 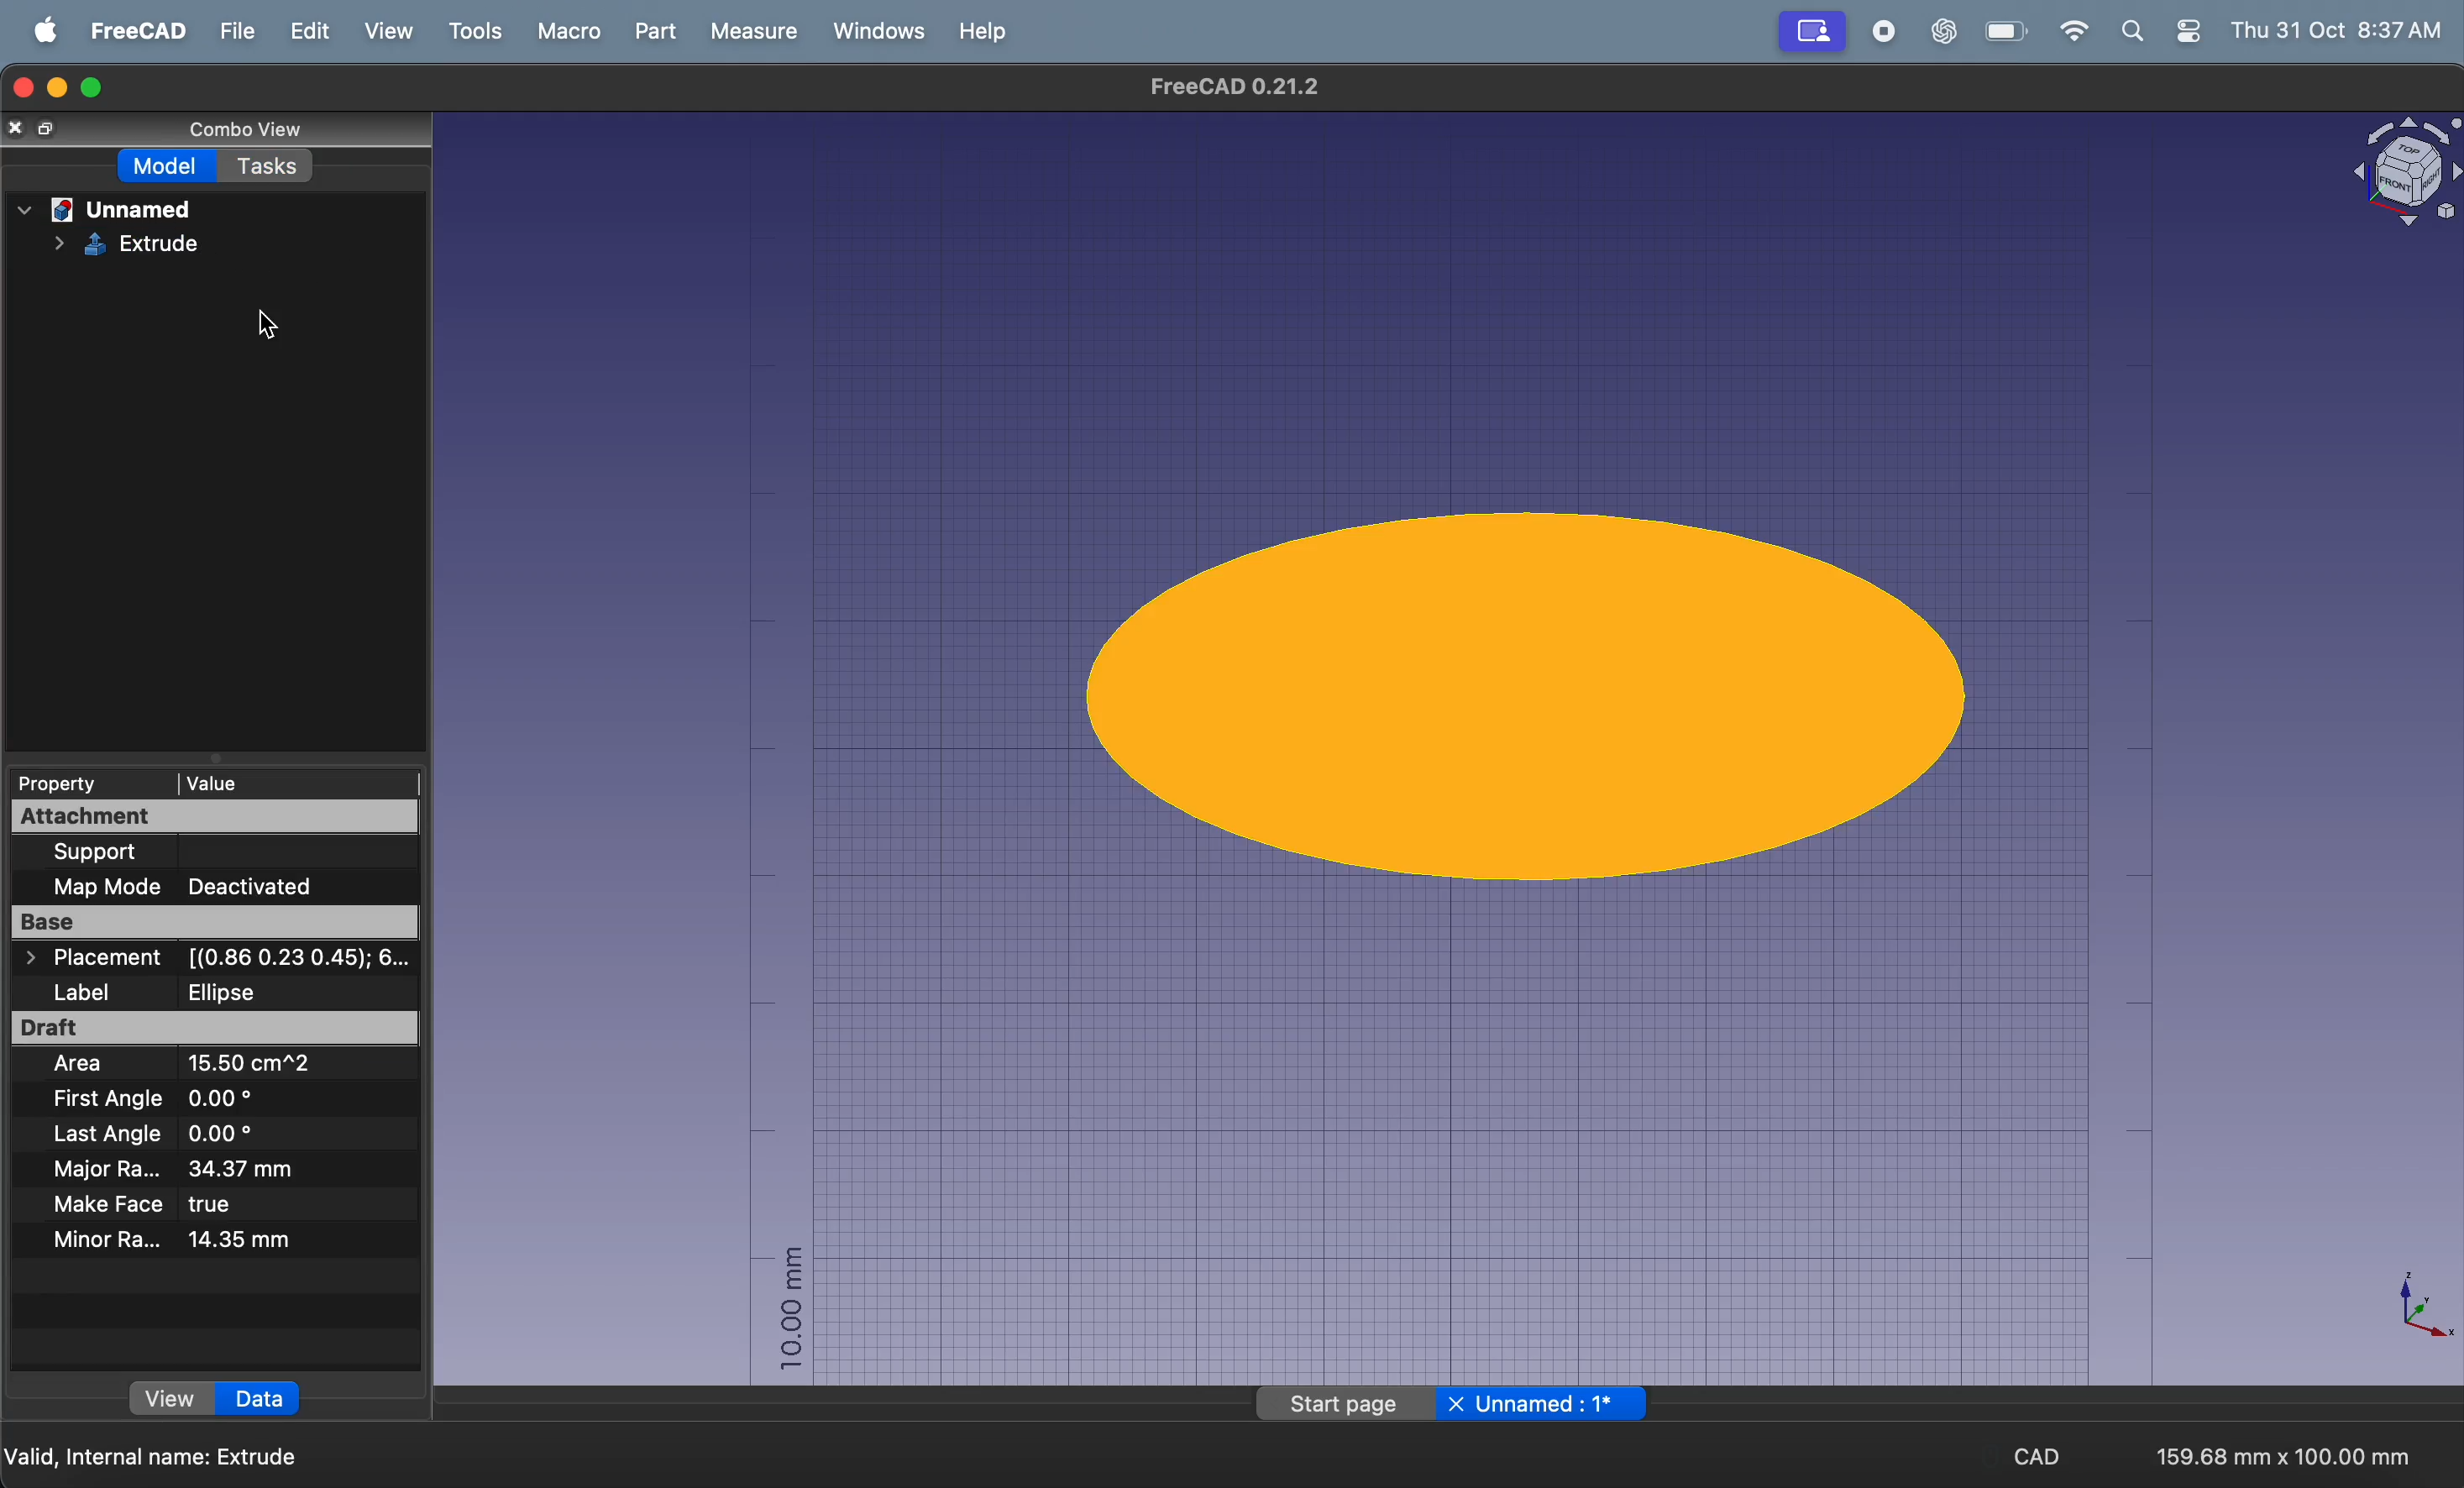 What do you see at coordinates (145, 851) in the screenshot?
I see `support ` at bounding box center [145, 851].